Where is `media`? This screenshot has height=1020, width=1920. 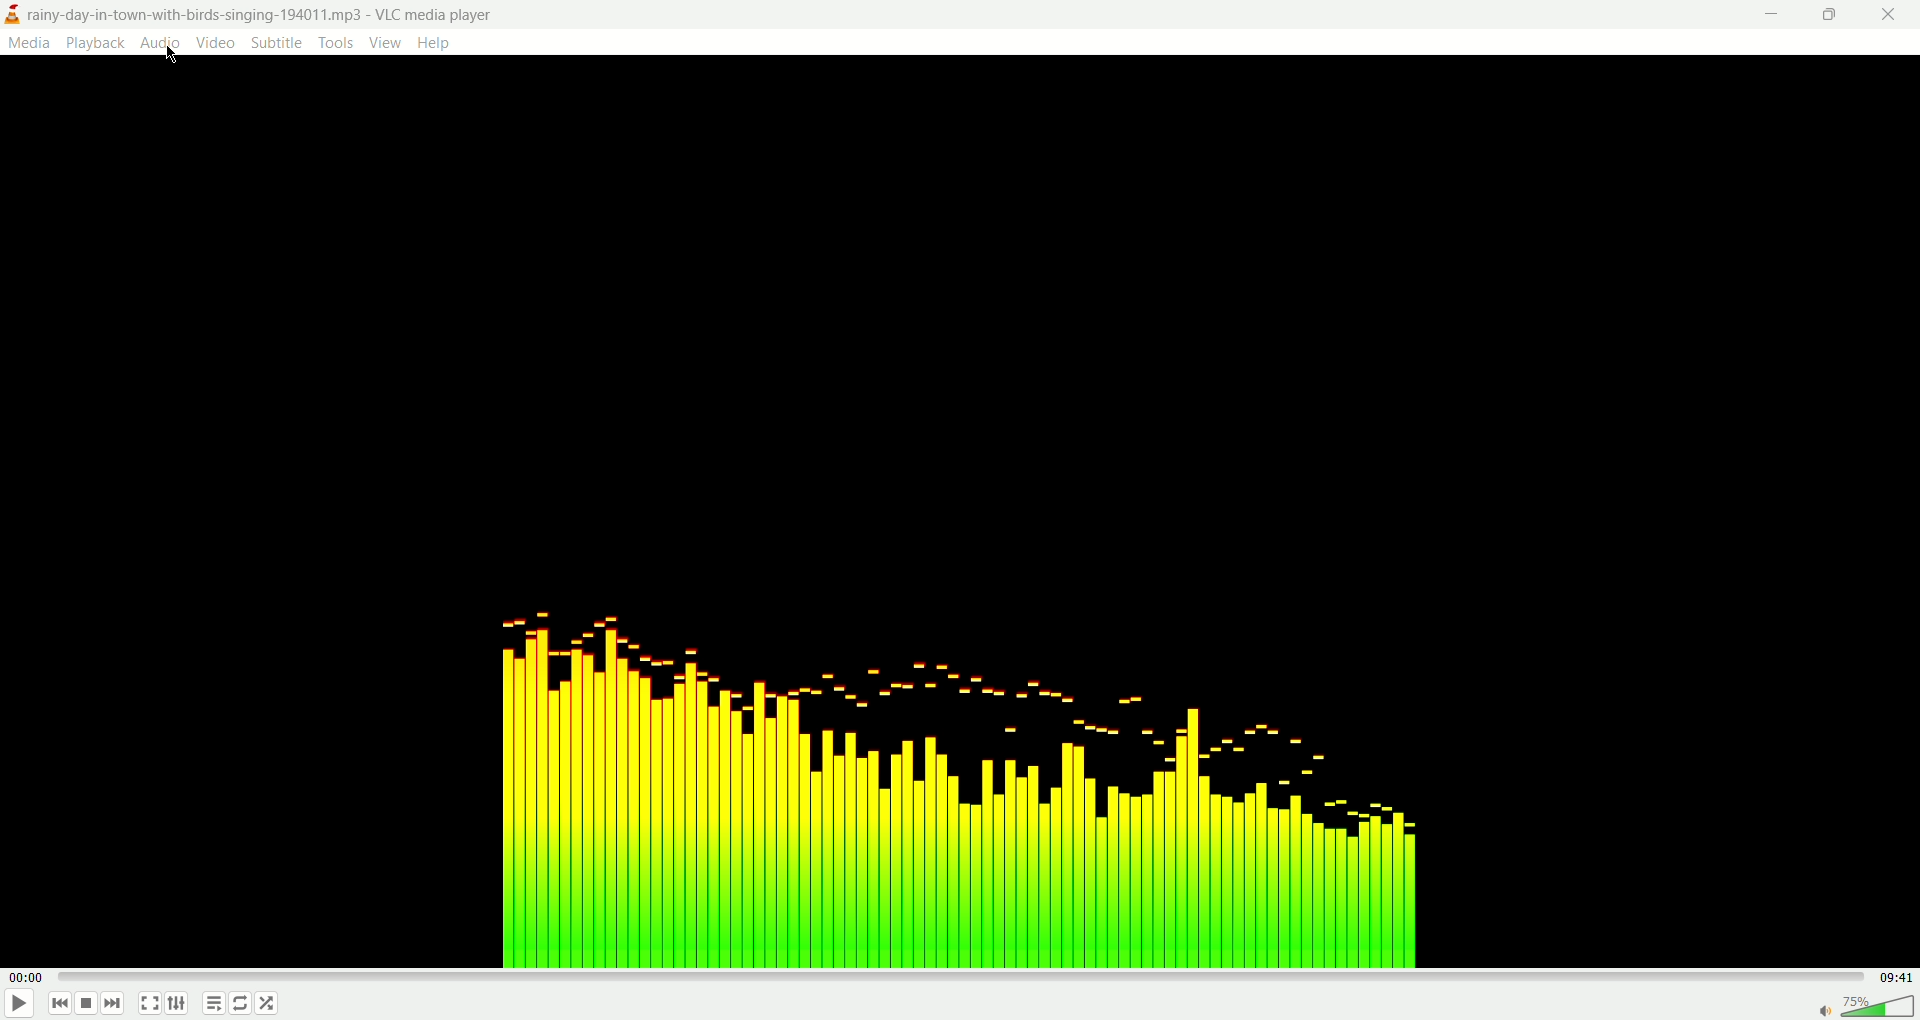 media is located at coordinates (30, 43).